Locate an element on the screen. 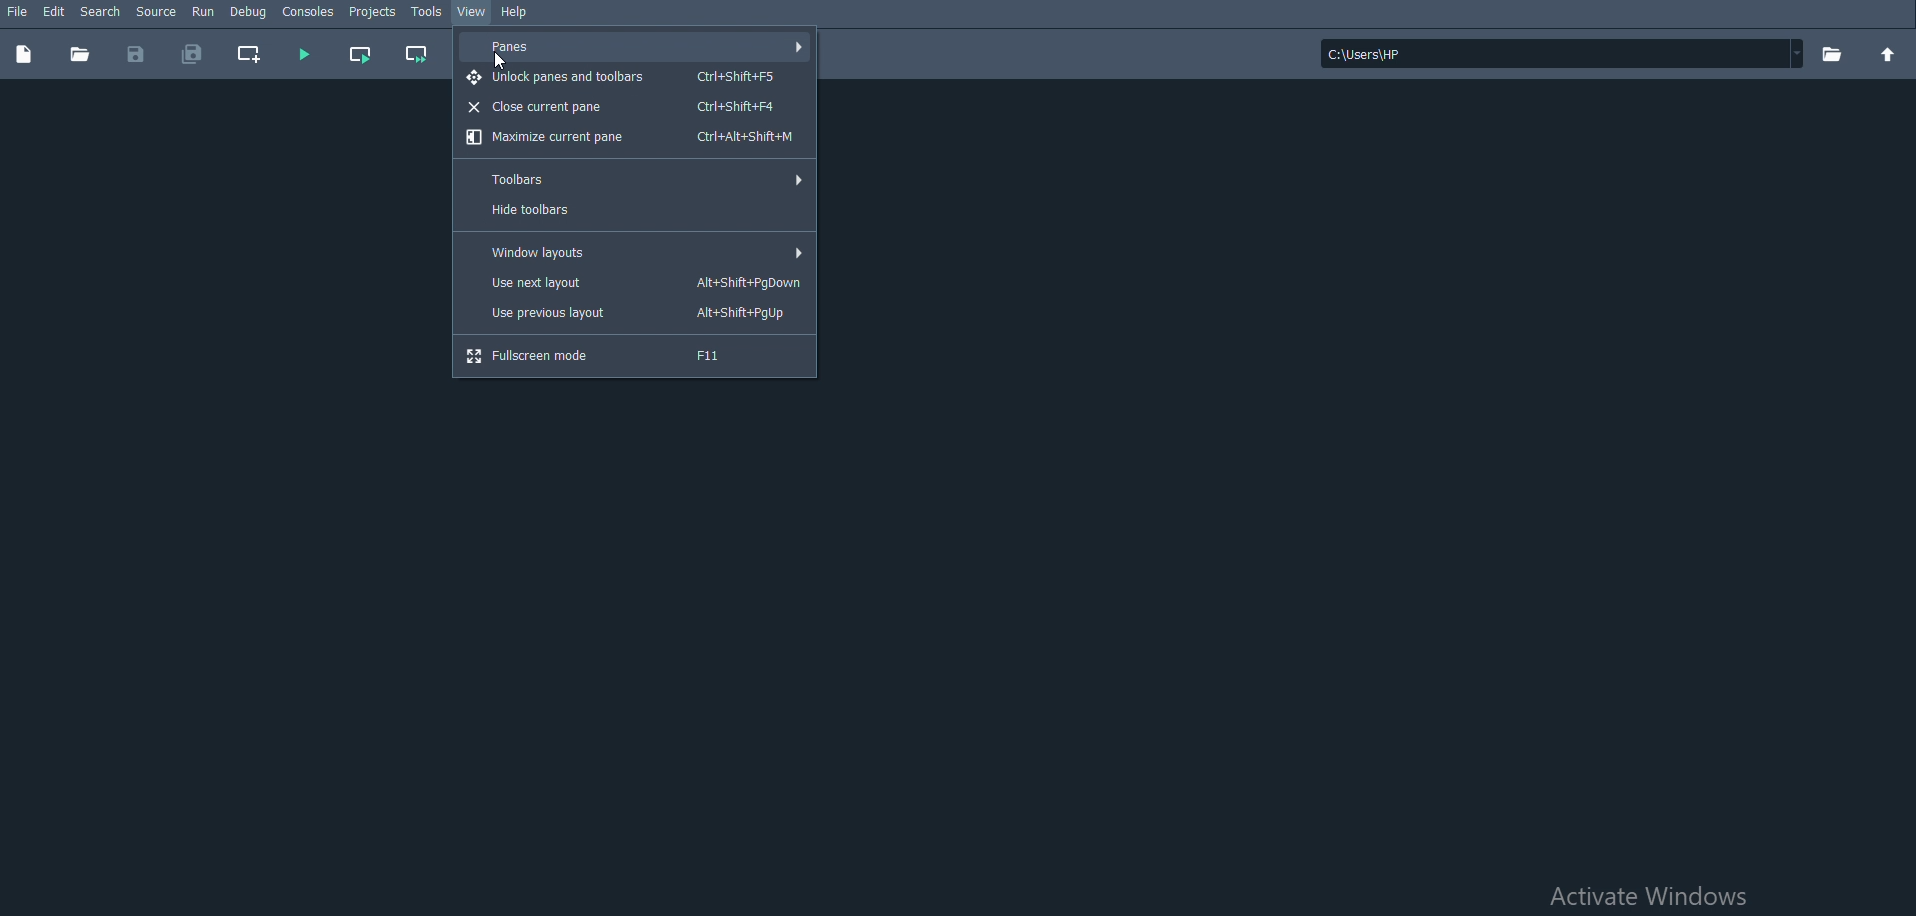 This screenshot has width=1916, height=916. Toolbars is located at coordinates (631, 179).